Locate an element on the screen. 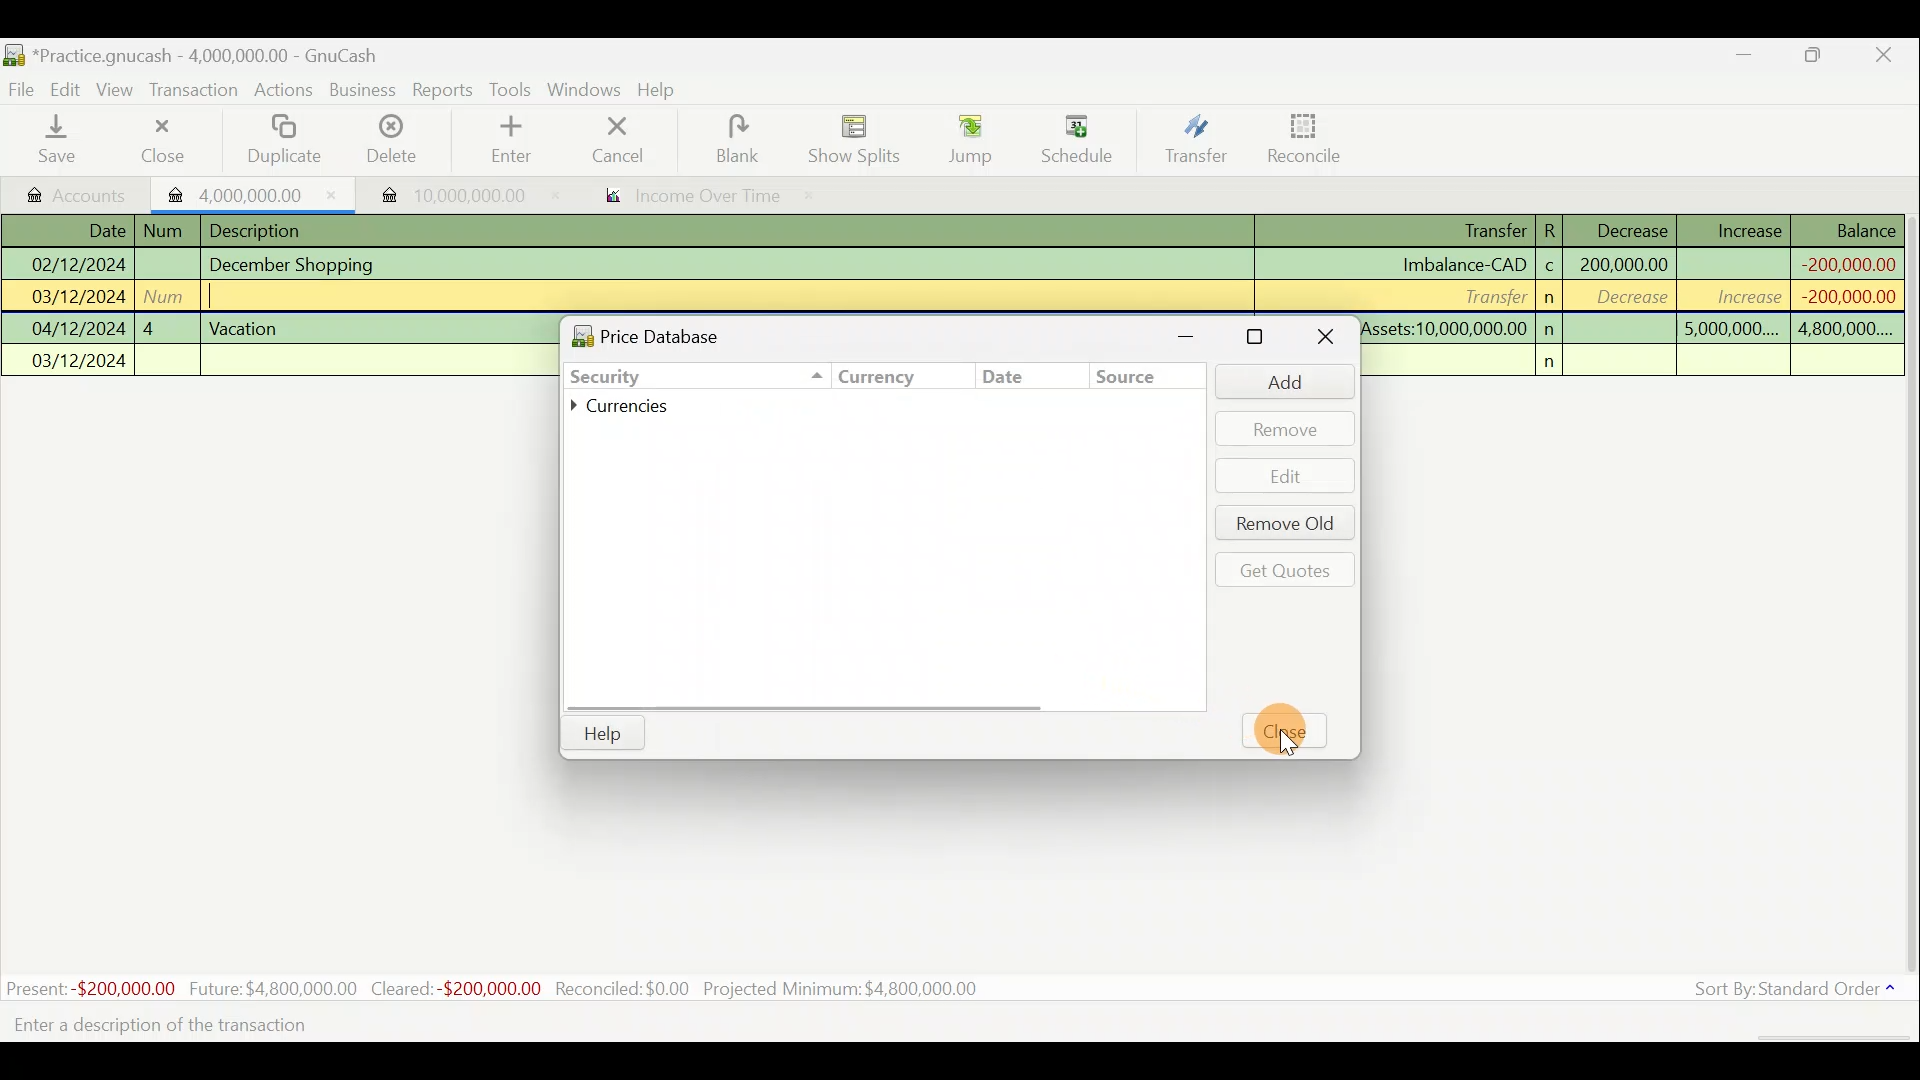  Minimise is located at coordinates (1747, 59).